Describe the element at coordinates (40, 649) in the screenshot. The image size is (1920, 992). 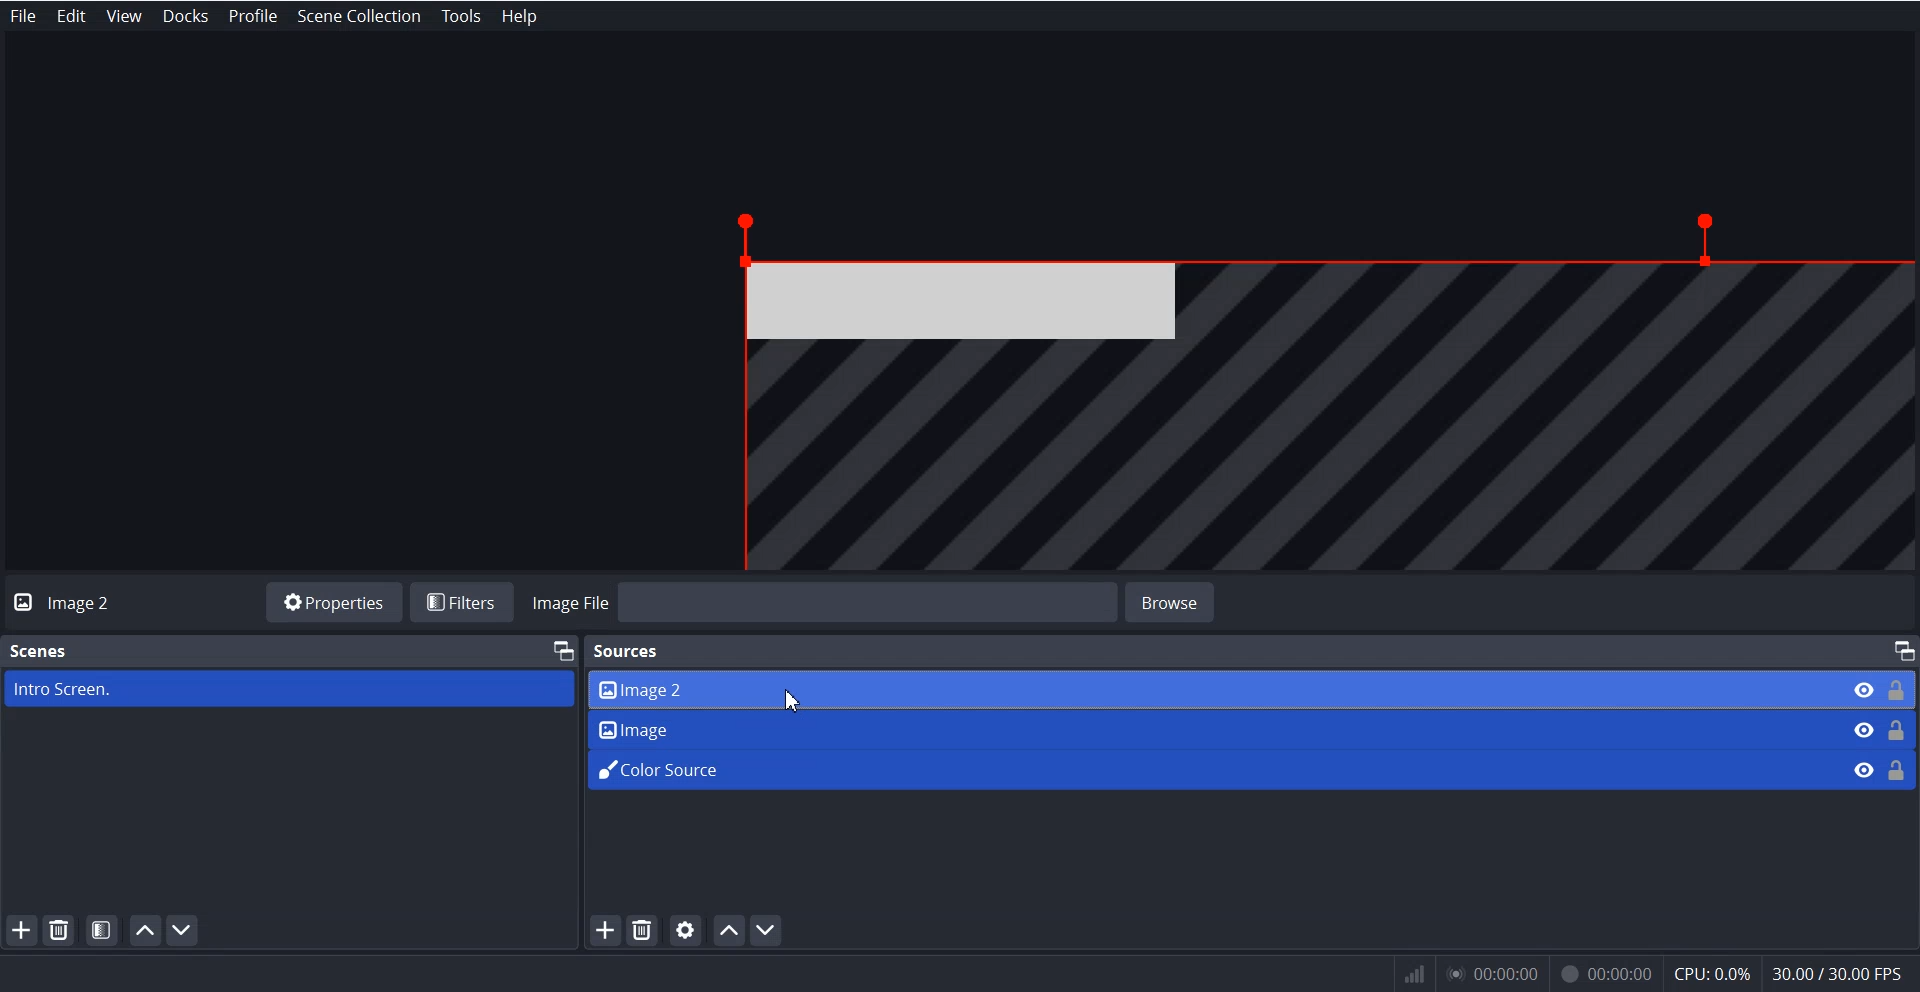
I see `Scenes` at that location.